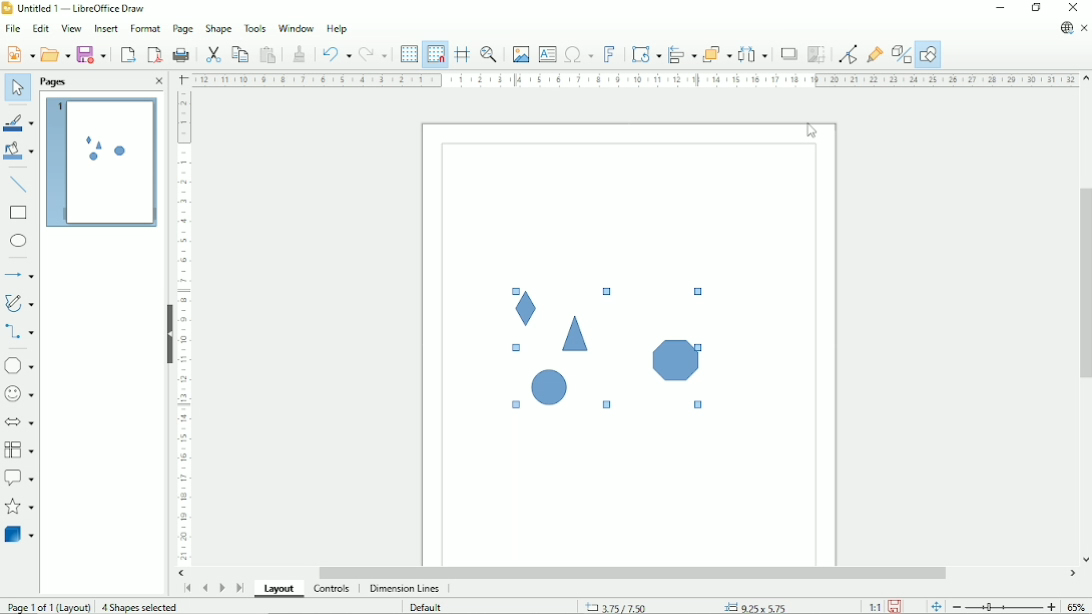 Image resolution: width=1092 pixels, height=614 pixels. I want to click on Help, so click(337, 29).